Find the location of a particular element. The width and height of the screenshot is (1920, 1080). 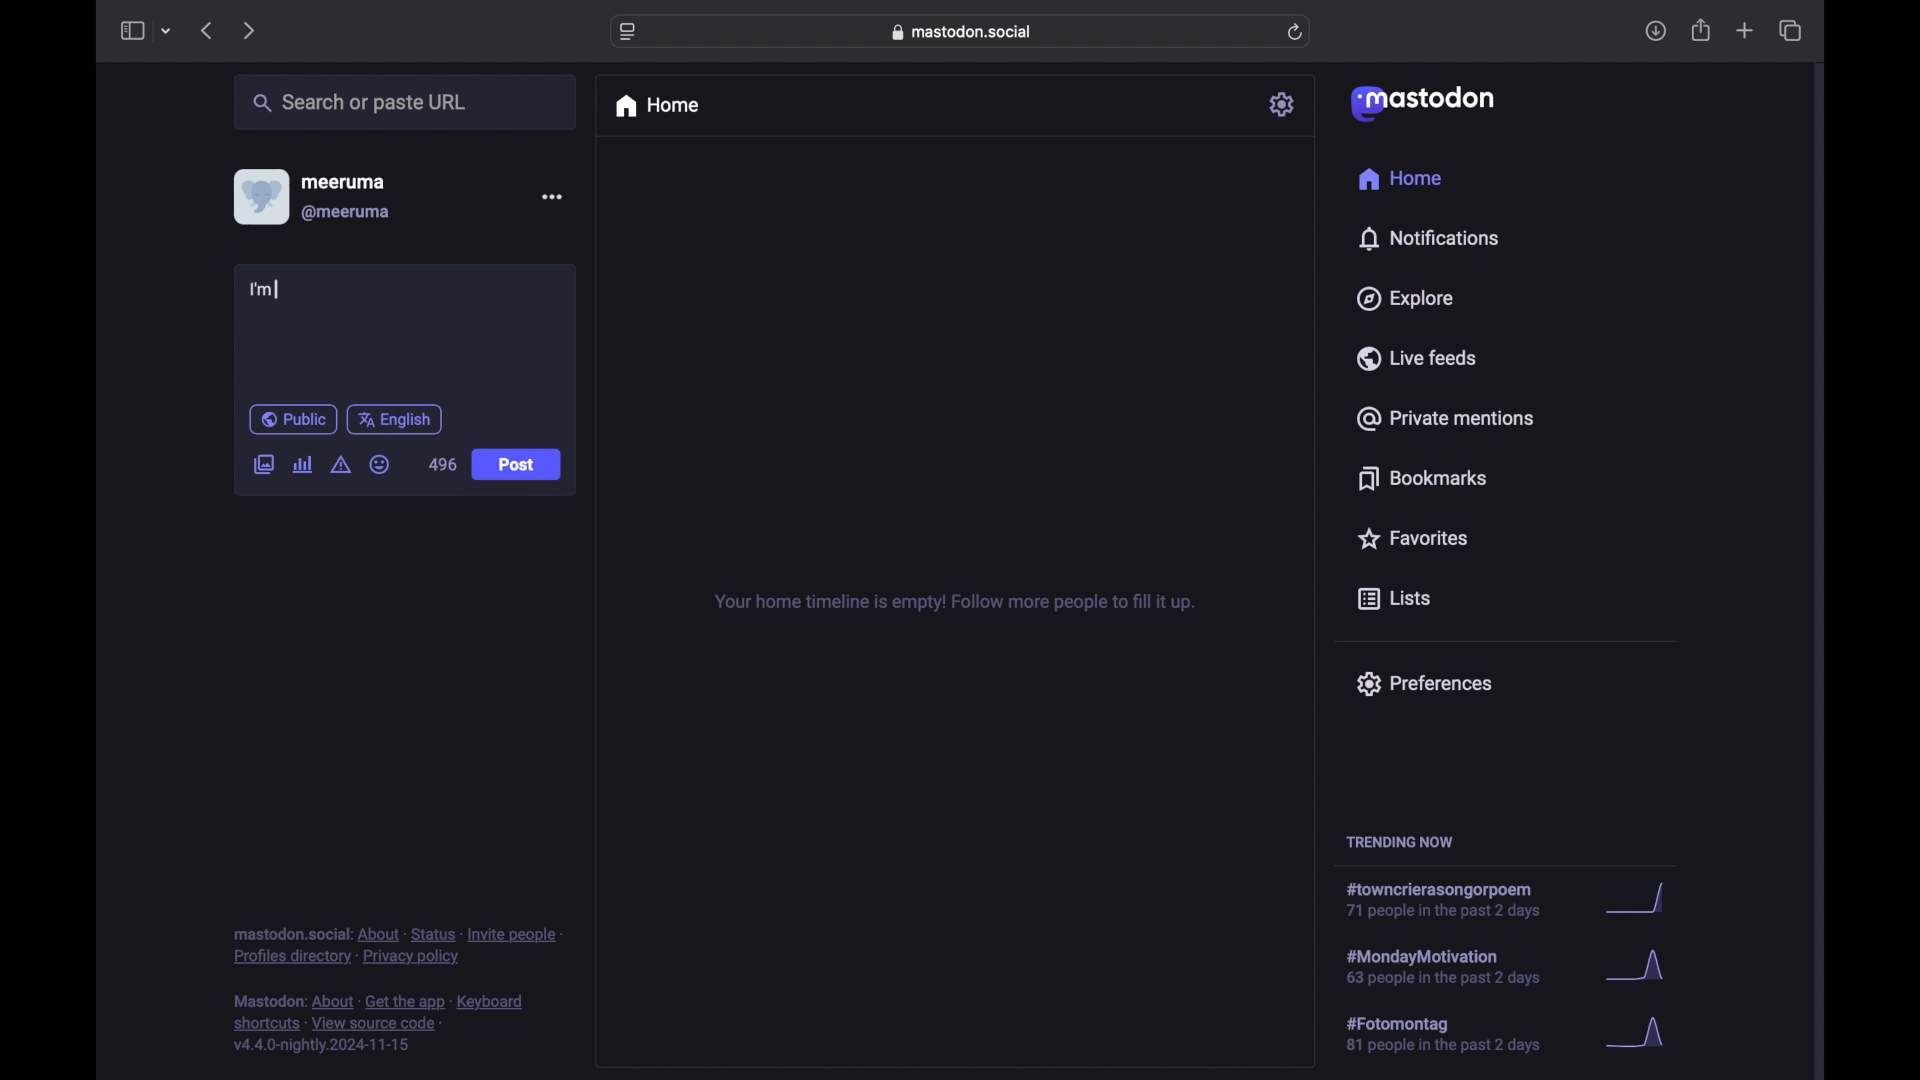

meeruma is located at coordinates (343, 182).